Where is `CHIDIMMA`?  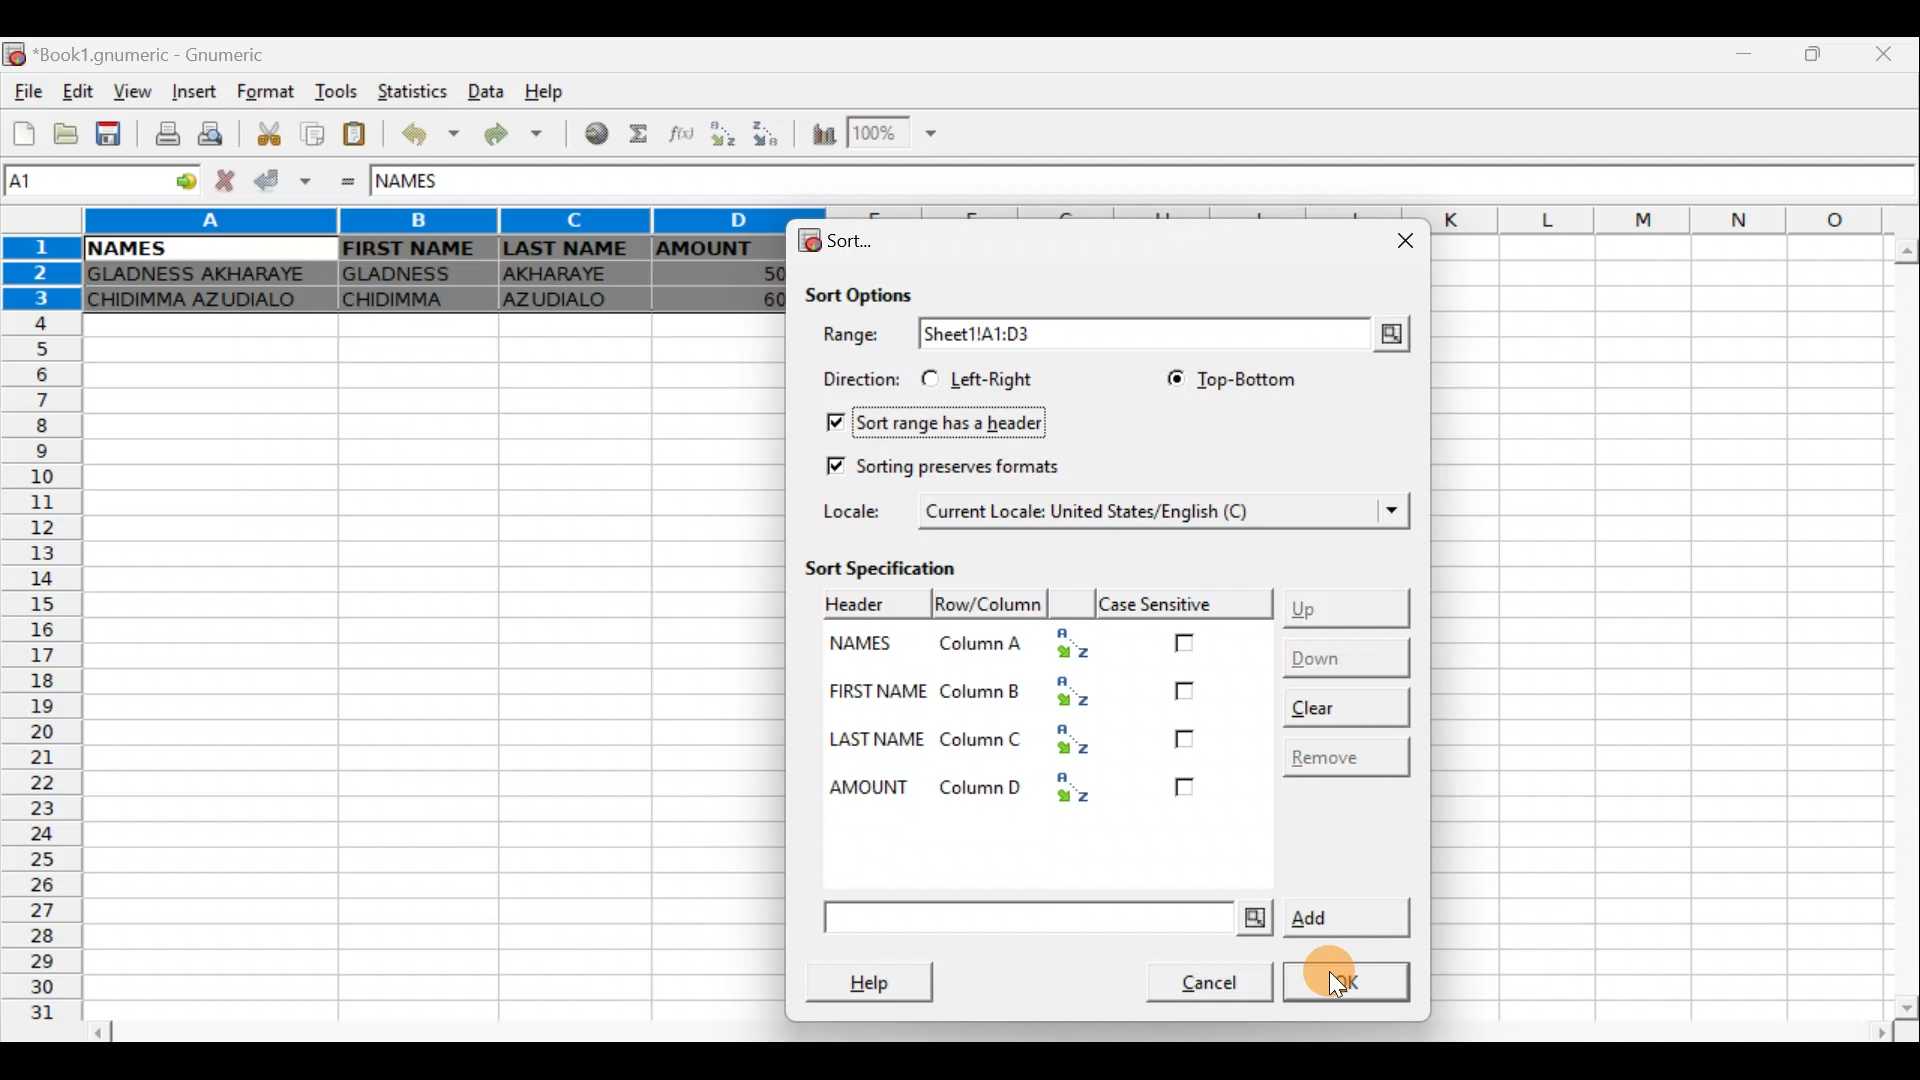 CHIDIMMA is located at coordinates (413, 299).